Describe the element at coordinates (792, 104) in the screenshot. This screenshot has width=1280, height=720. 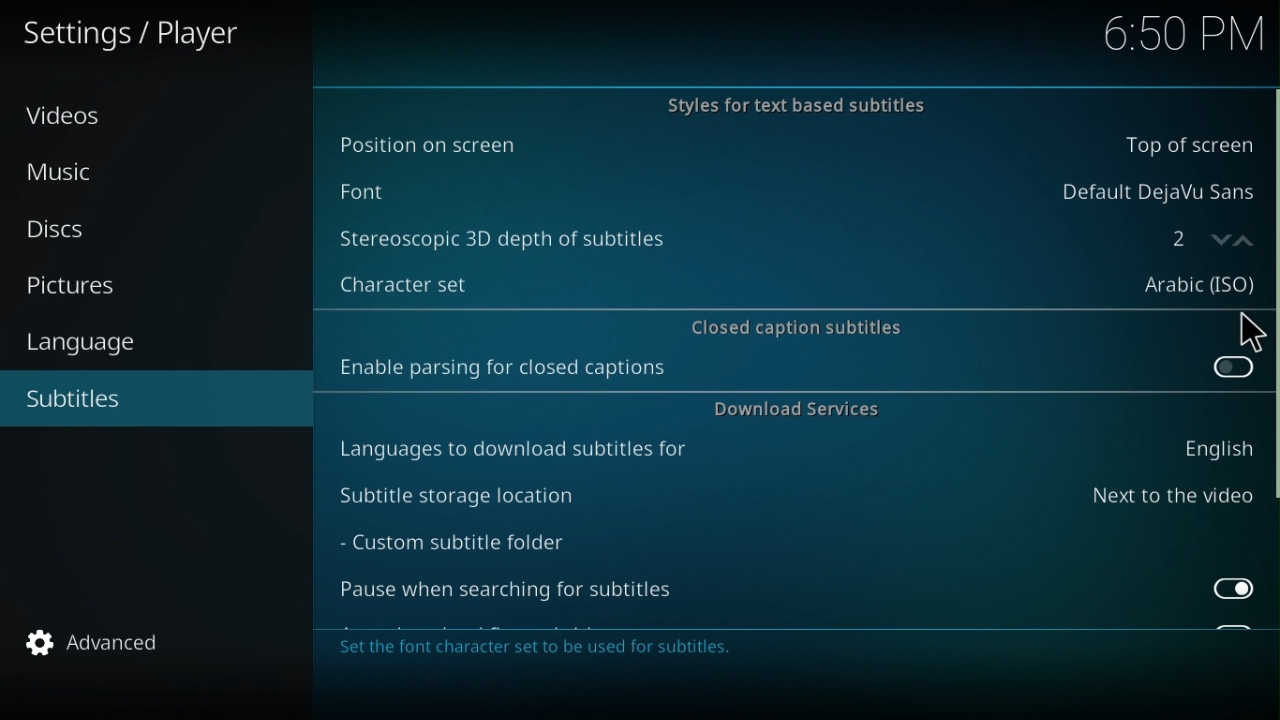
I see `Styles for text based` at that location.